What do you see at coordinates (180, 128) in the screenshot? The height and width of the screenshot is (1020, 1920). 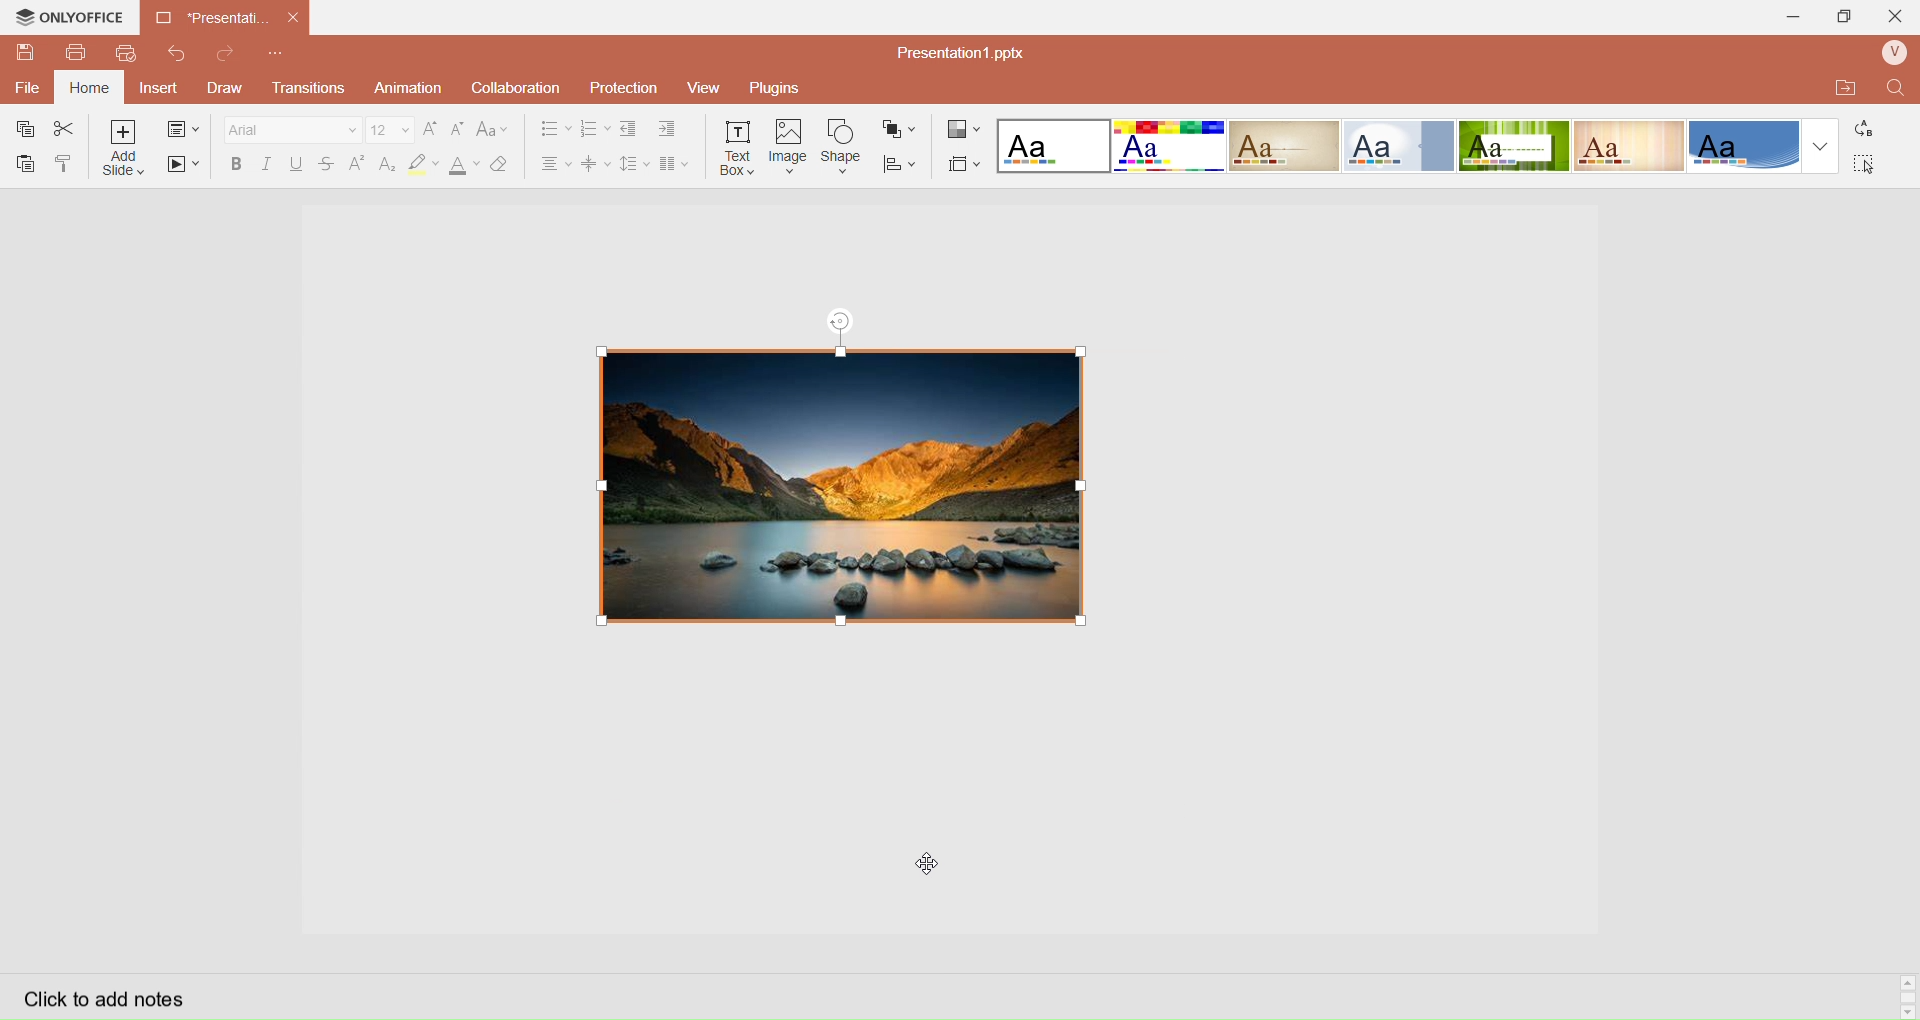 I see `change slide layout` at bounding box center [180, 128].